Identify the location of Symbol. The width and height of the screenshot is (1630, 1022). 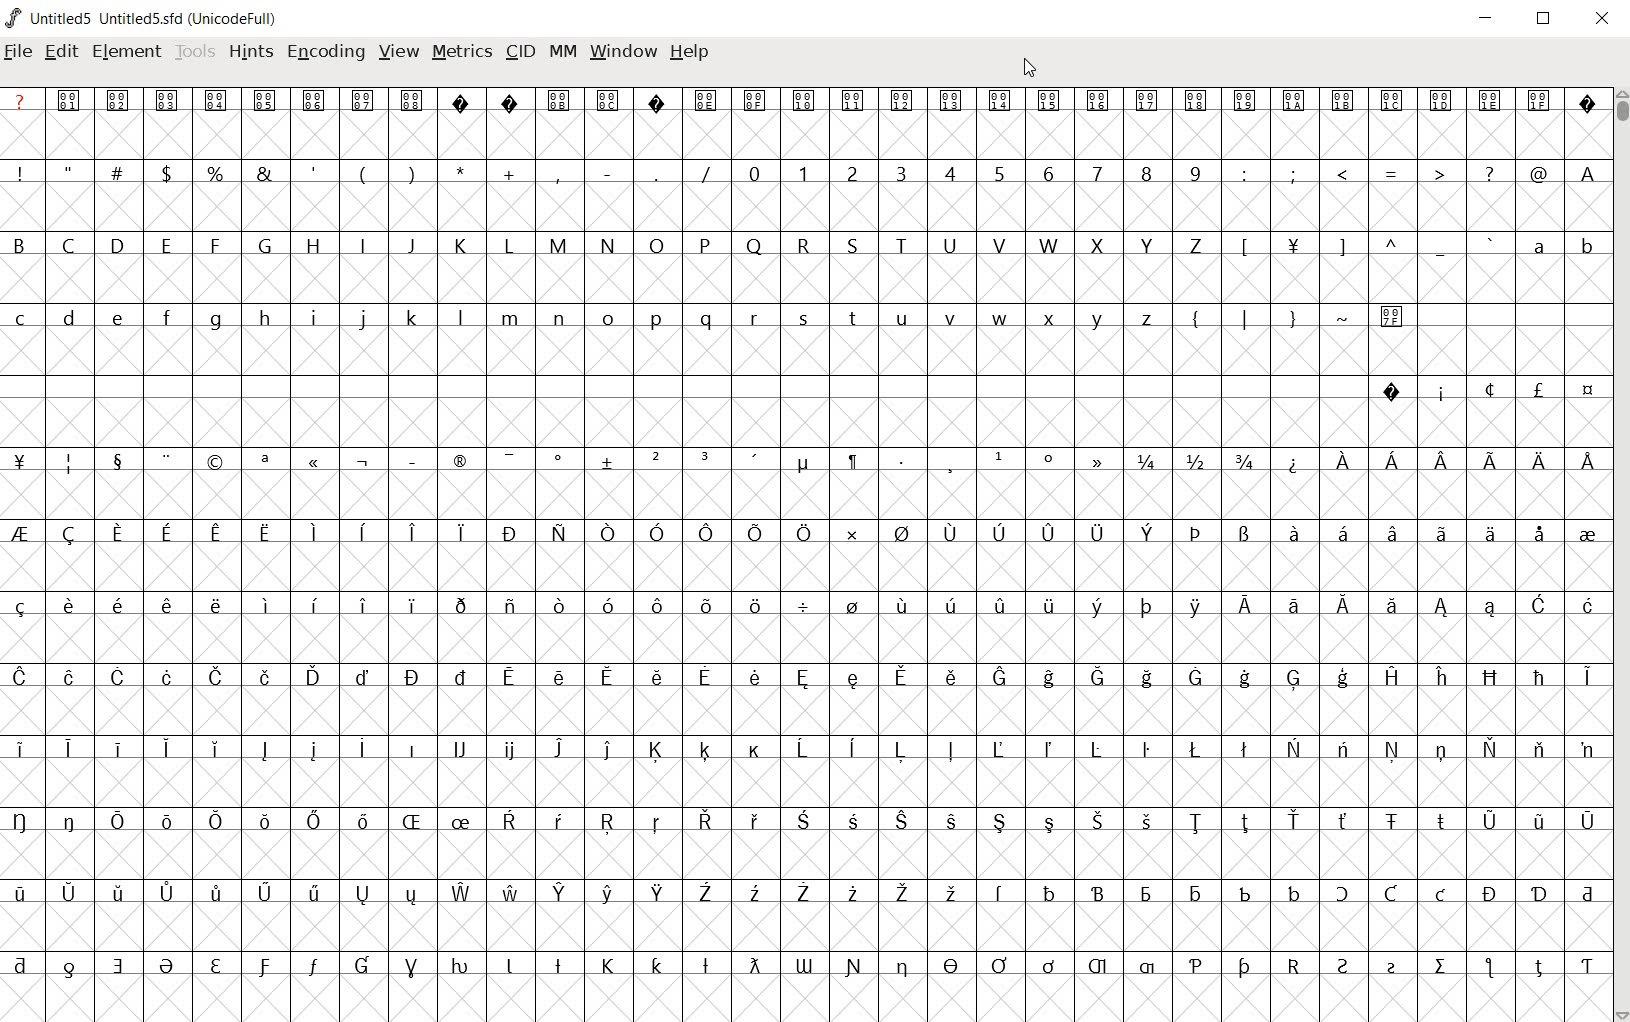
(362, 750).